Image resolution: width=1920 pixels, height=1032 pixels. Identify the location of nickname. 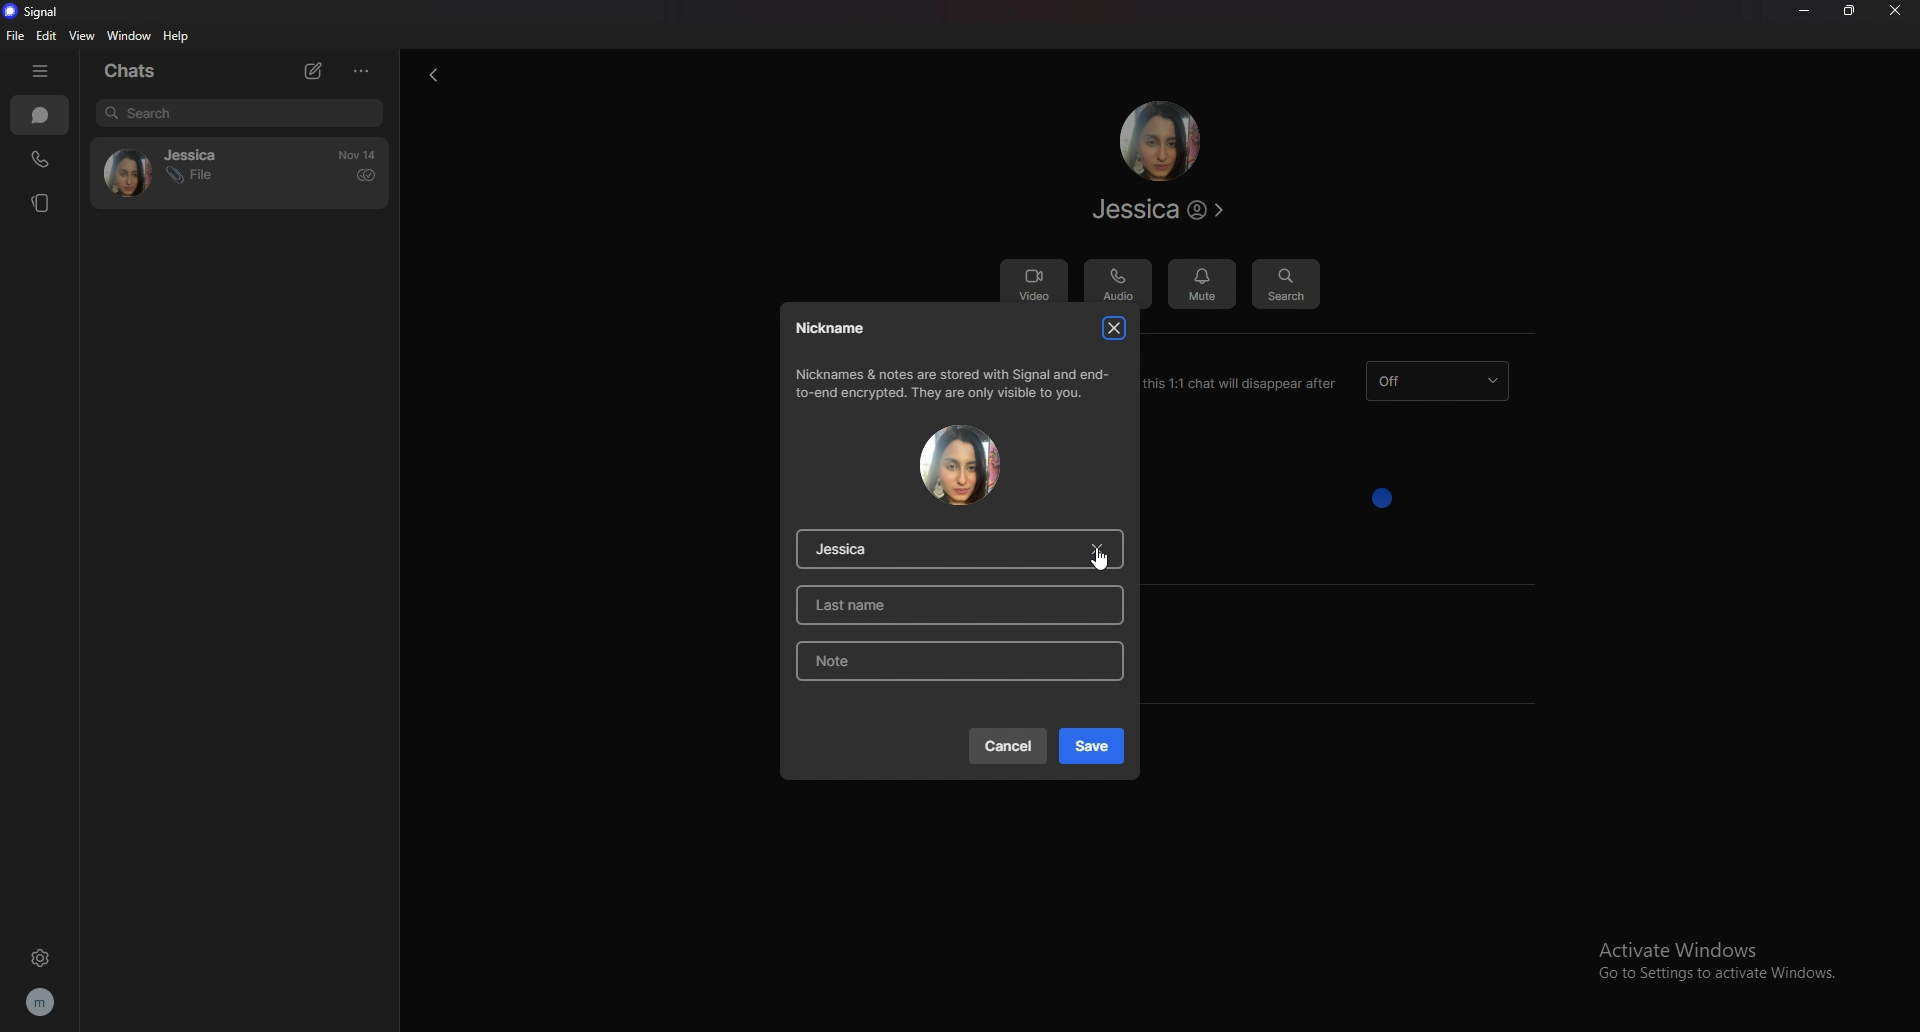
(833, 328).